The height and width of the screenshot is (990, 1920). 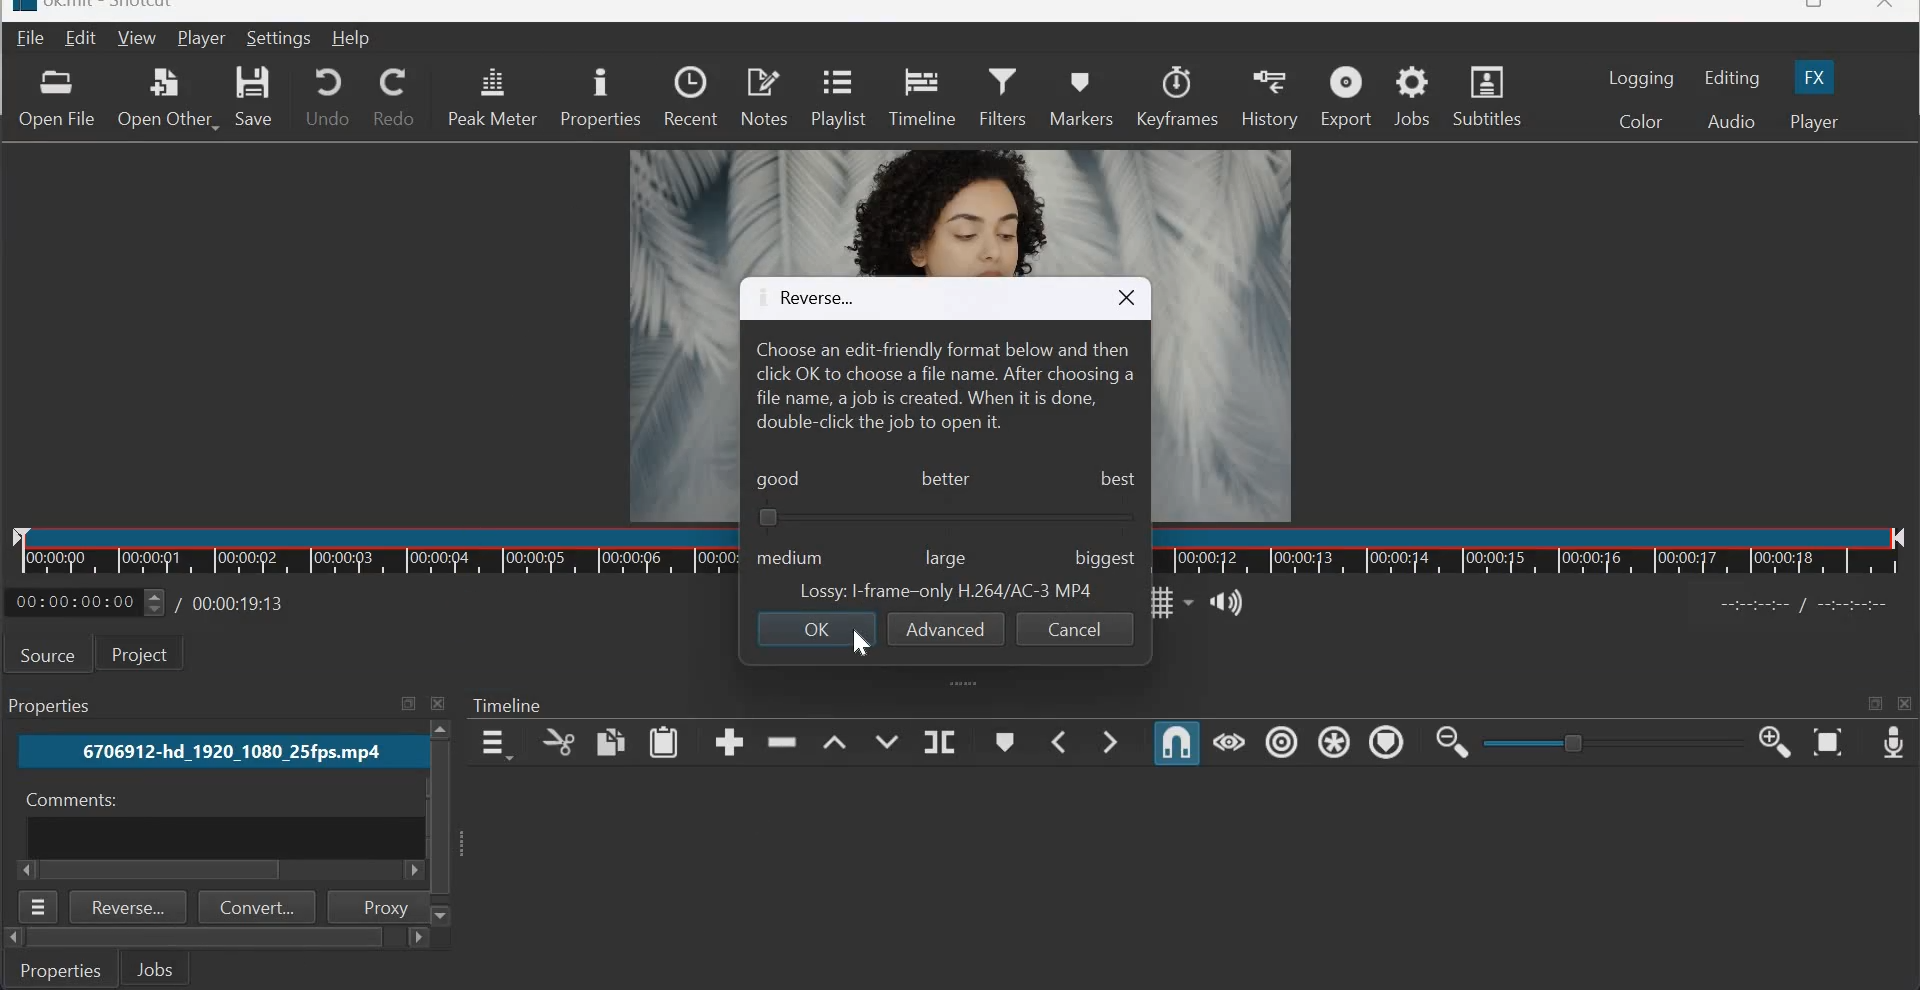 I want to click on biggest, so click(x=1098, y=557).